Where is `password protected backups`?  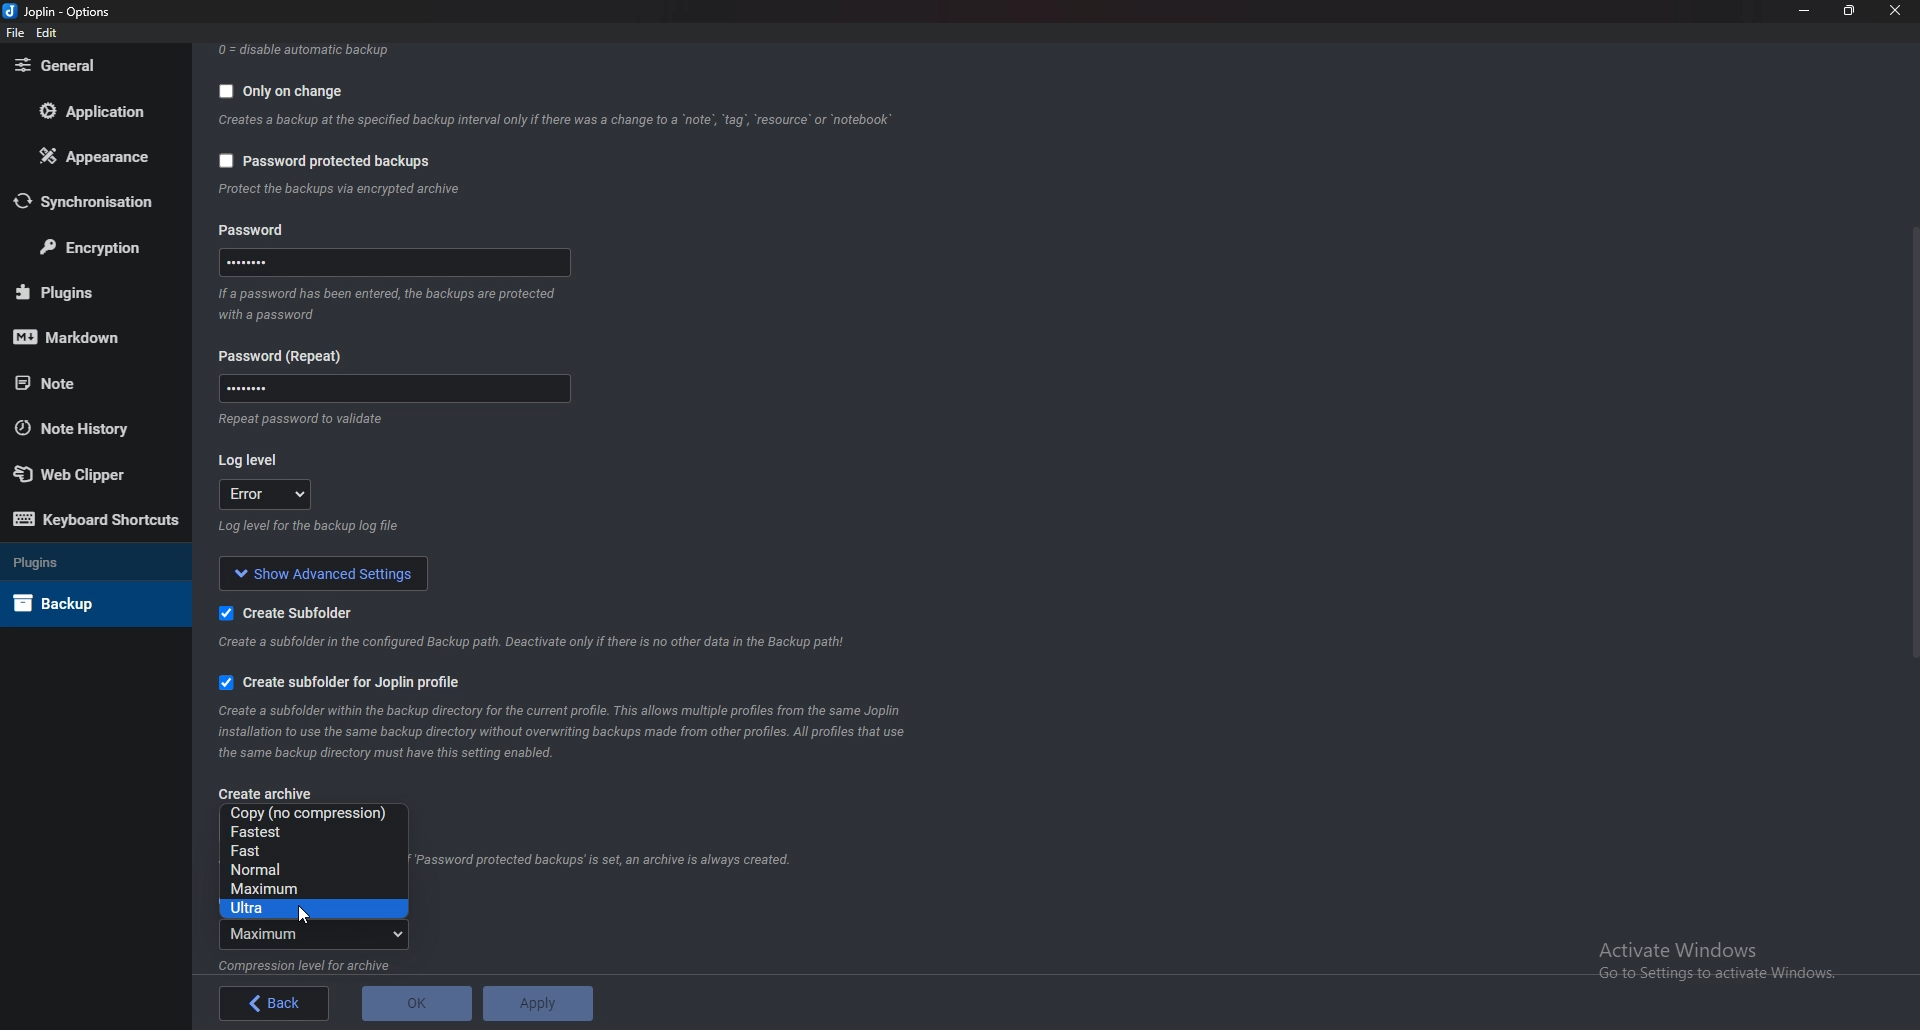 password protected backups is located at coordinates (326, 165).